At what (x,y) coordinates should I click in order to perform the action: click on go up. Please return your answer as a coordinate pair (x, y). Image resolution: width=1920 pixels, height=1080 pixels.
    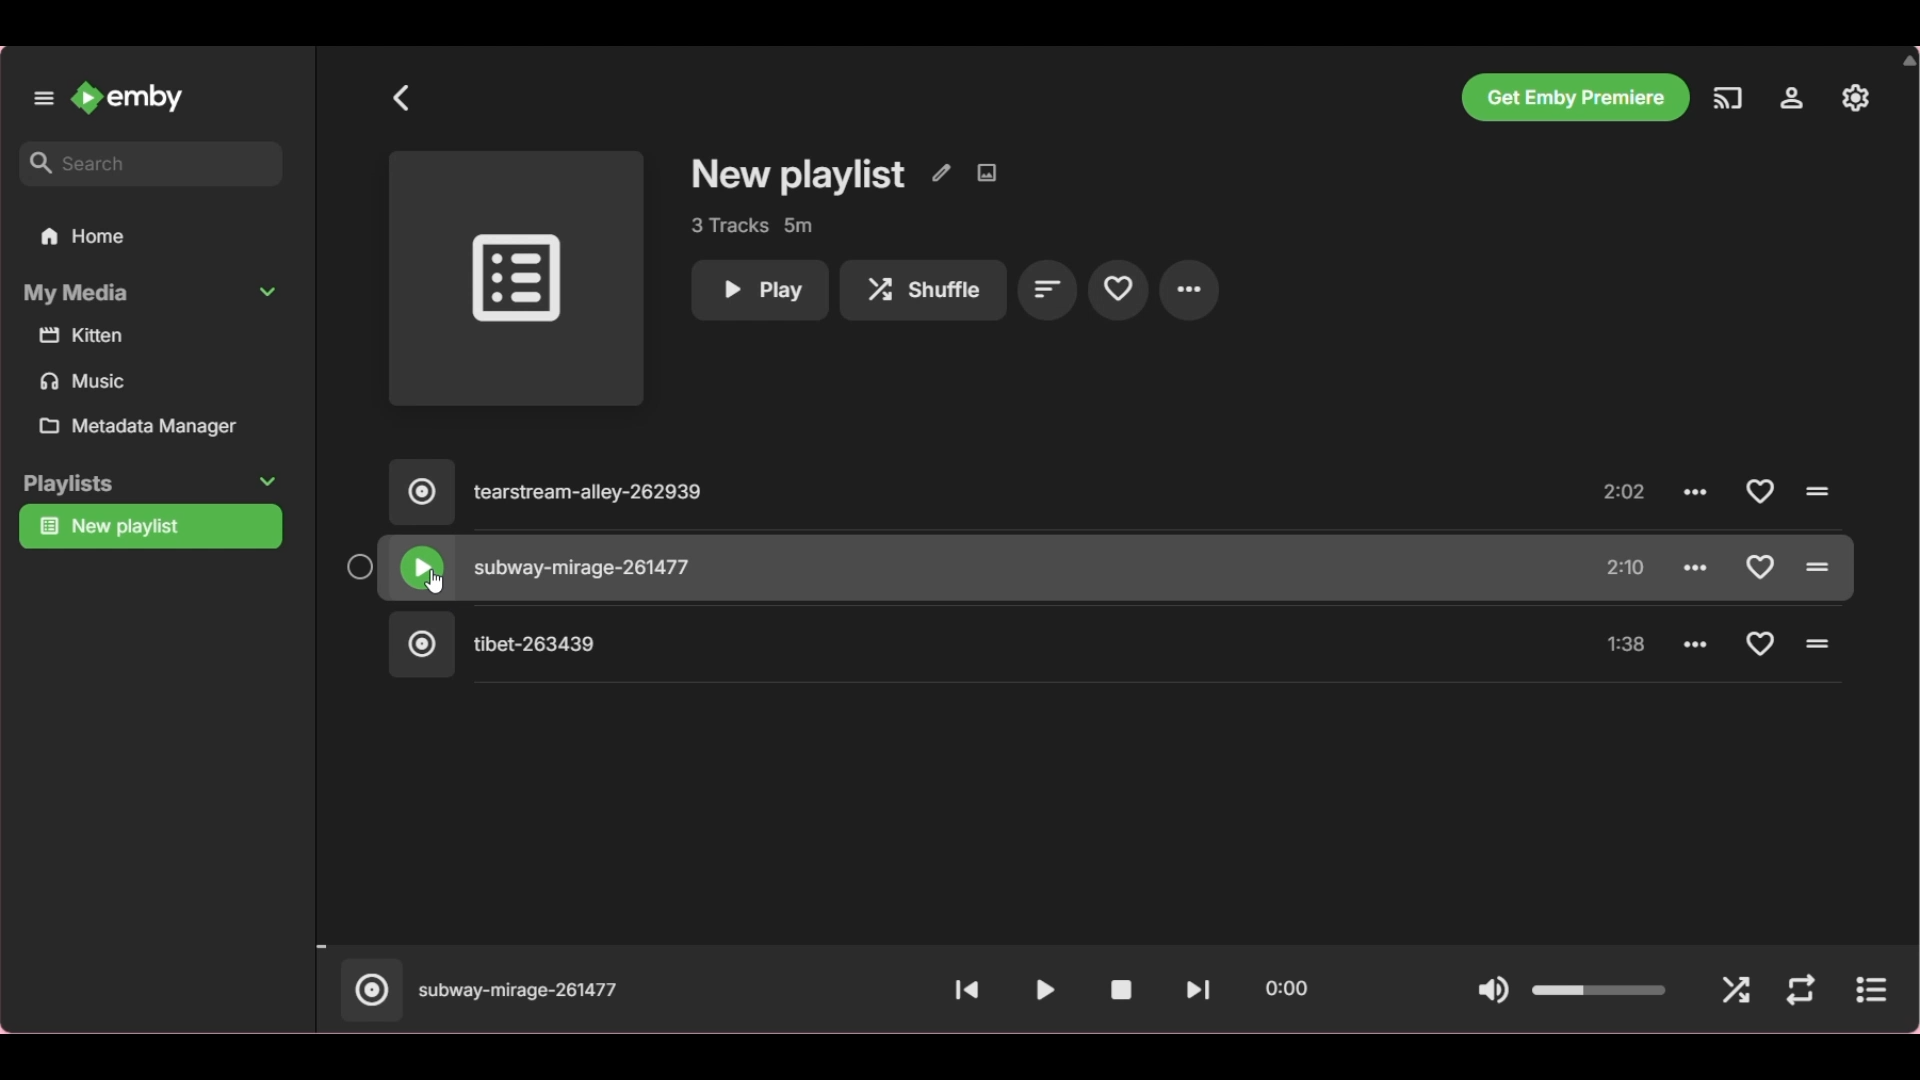
    Looking at the image, I should click on (1908, 60).